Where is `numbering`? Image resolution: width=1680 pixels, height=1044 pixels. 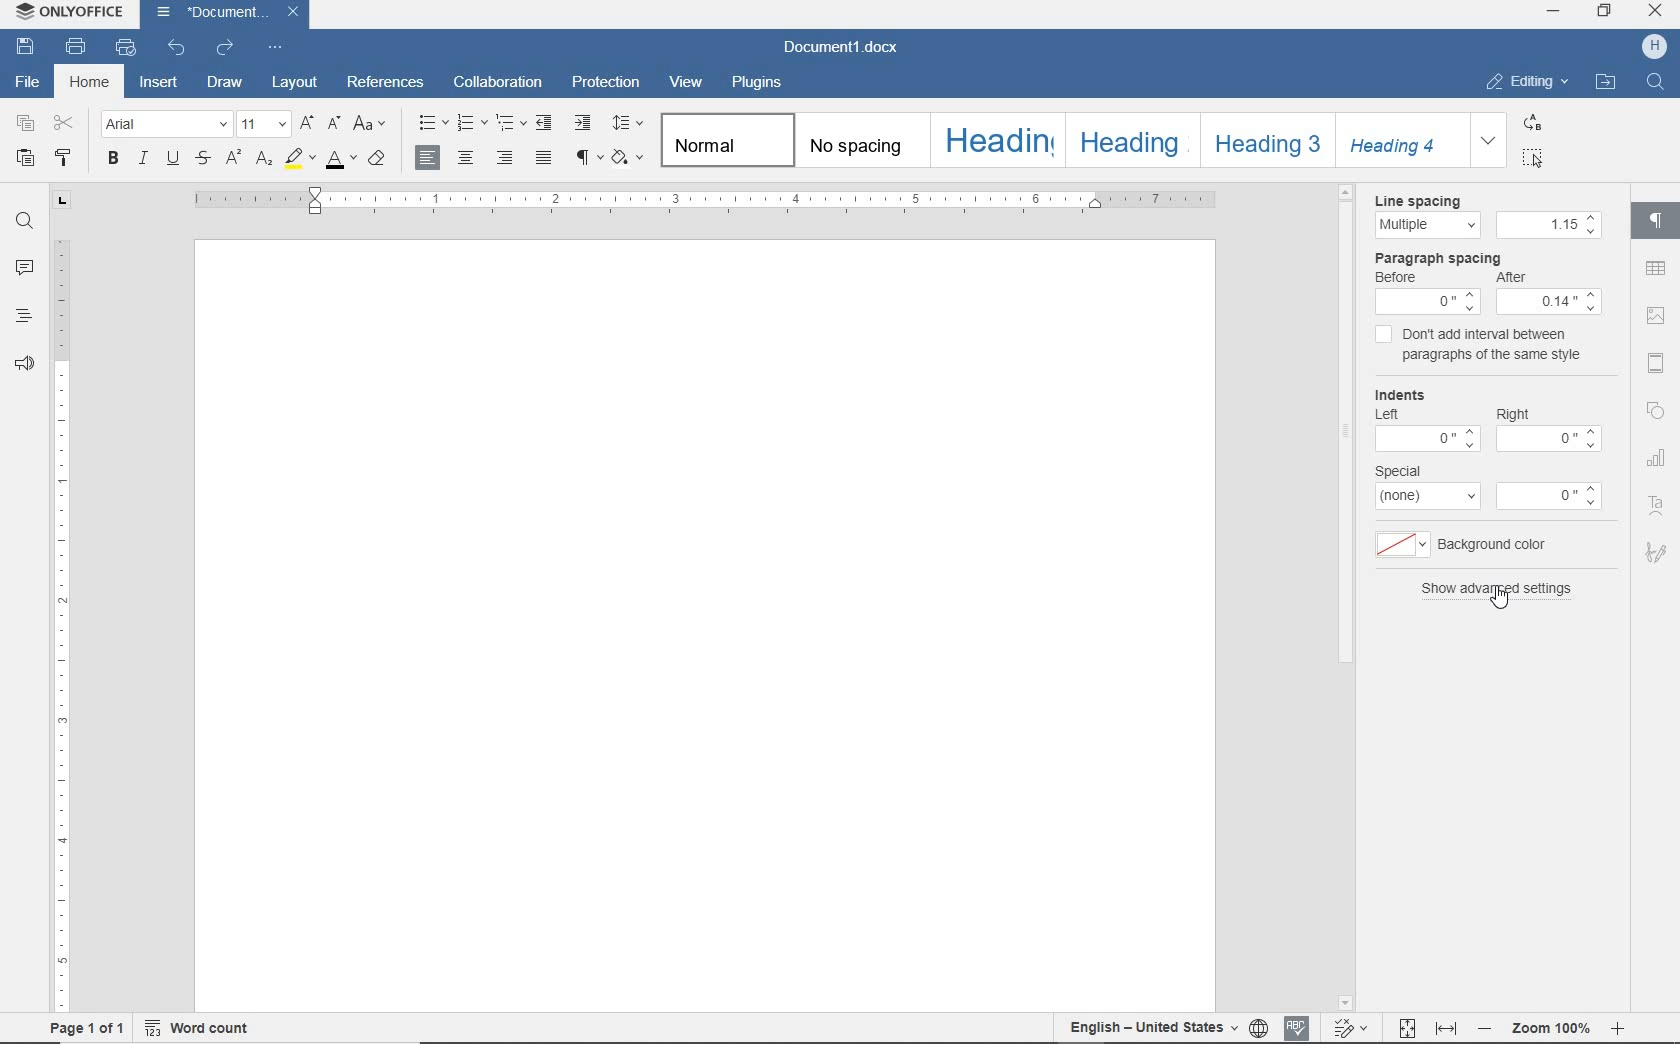 numbering is located at coordinates (472, 124).